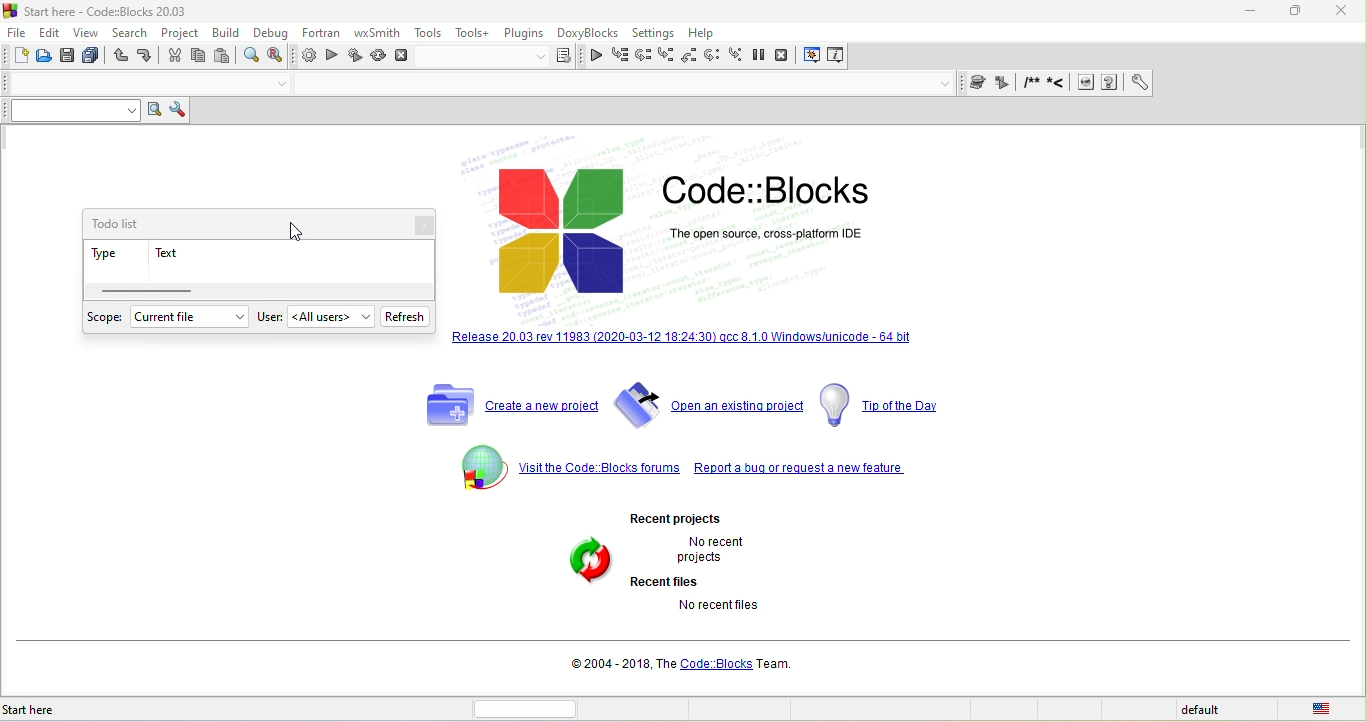  Describe the element at coordinates (765, 57) in the screenshot. I see `break debugger` at that location.